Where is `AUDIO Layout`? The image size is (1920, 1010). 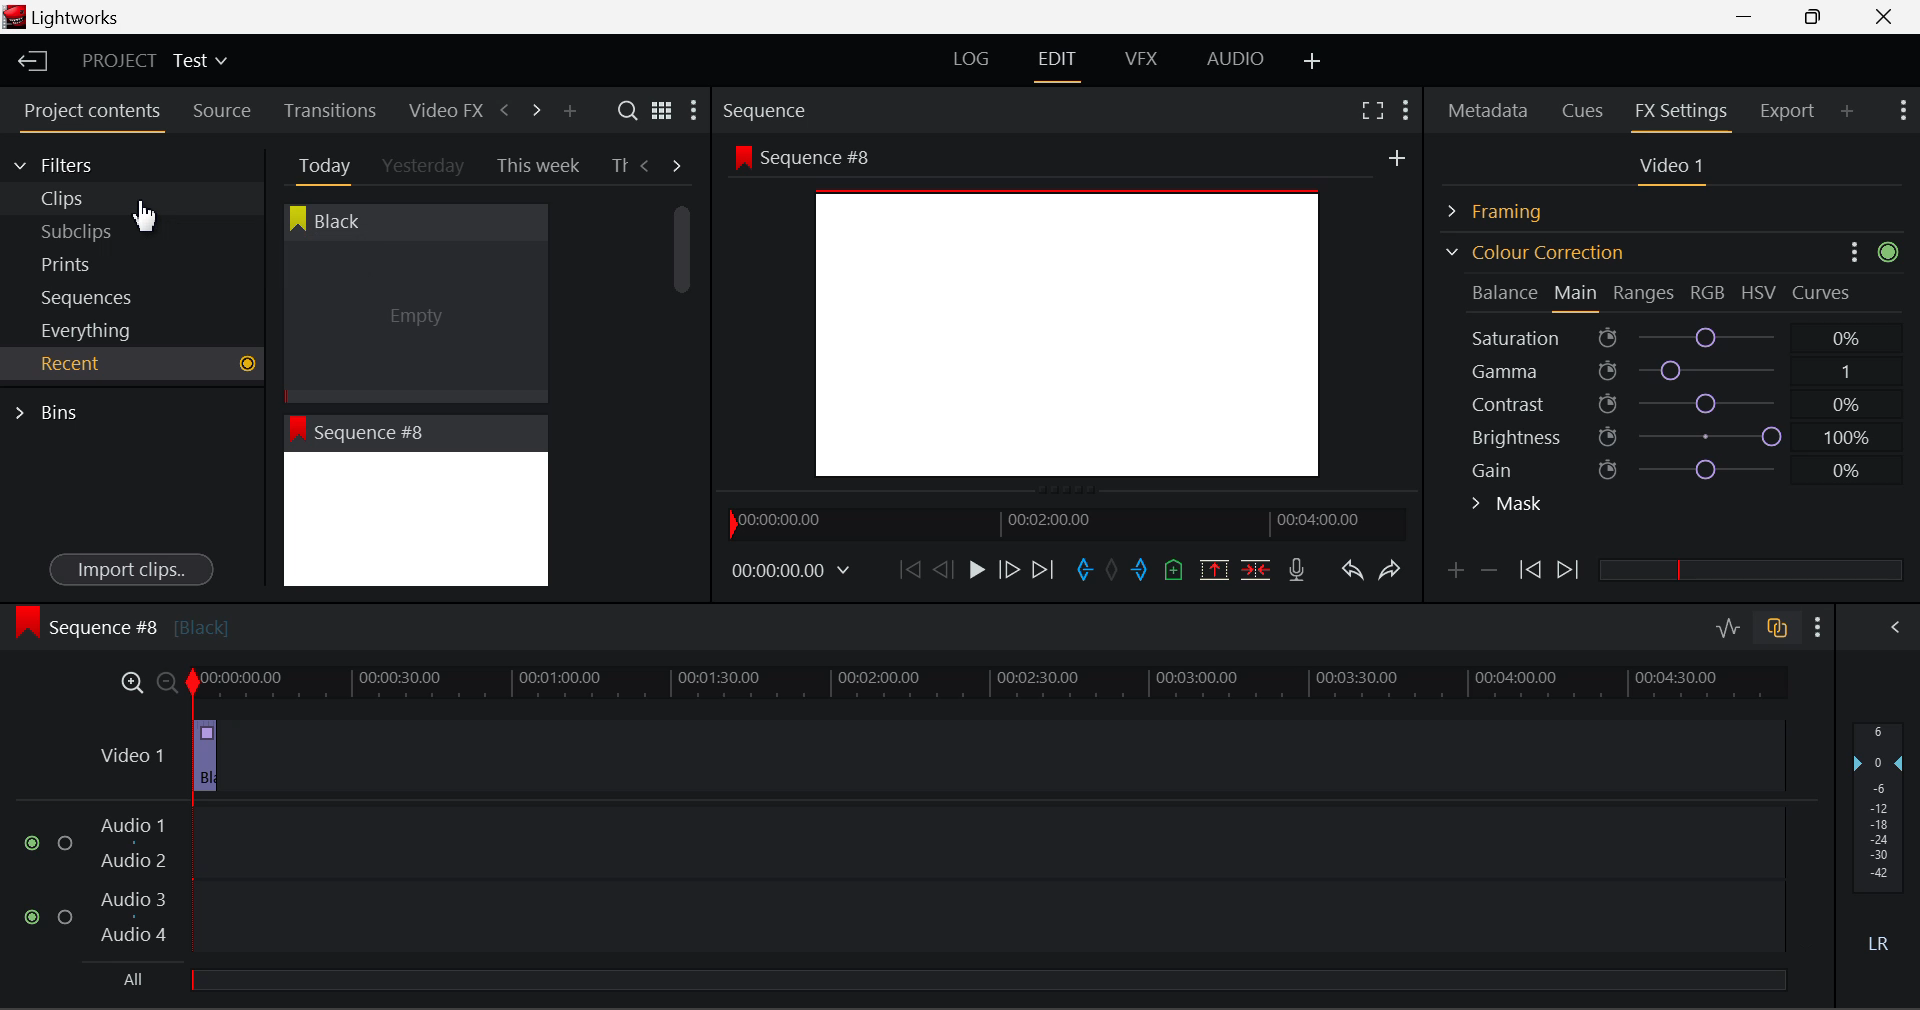 AUDIO Layout is located at coordinates (1234, 58).